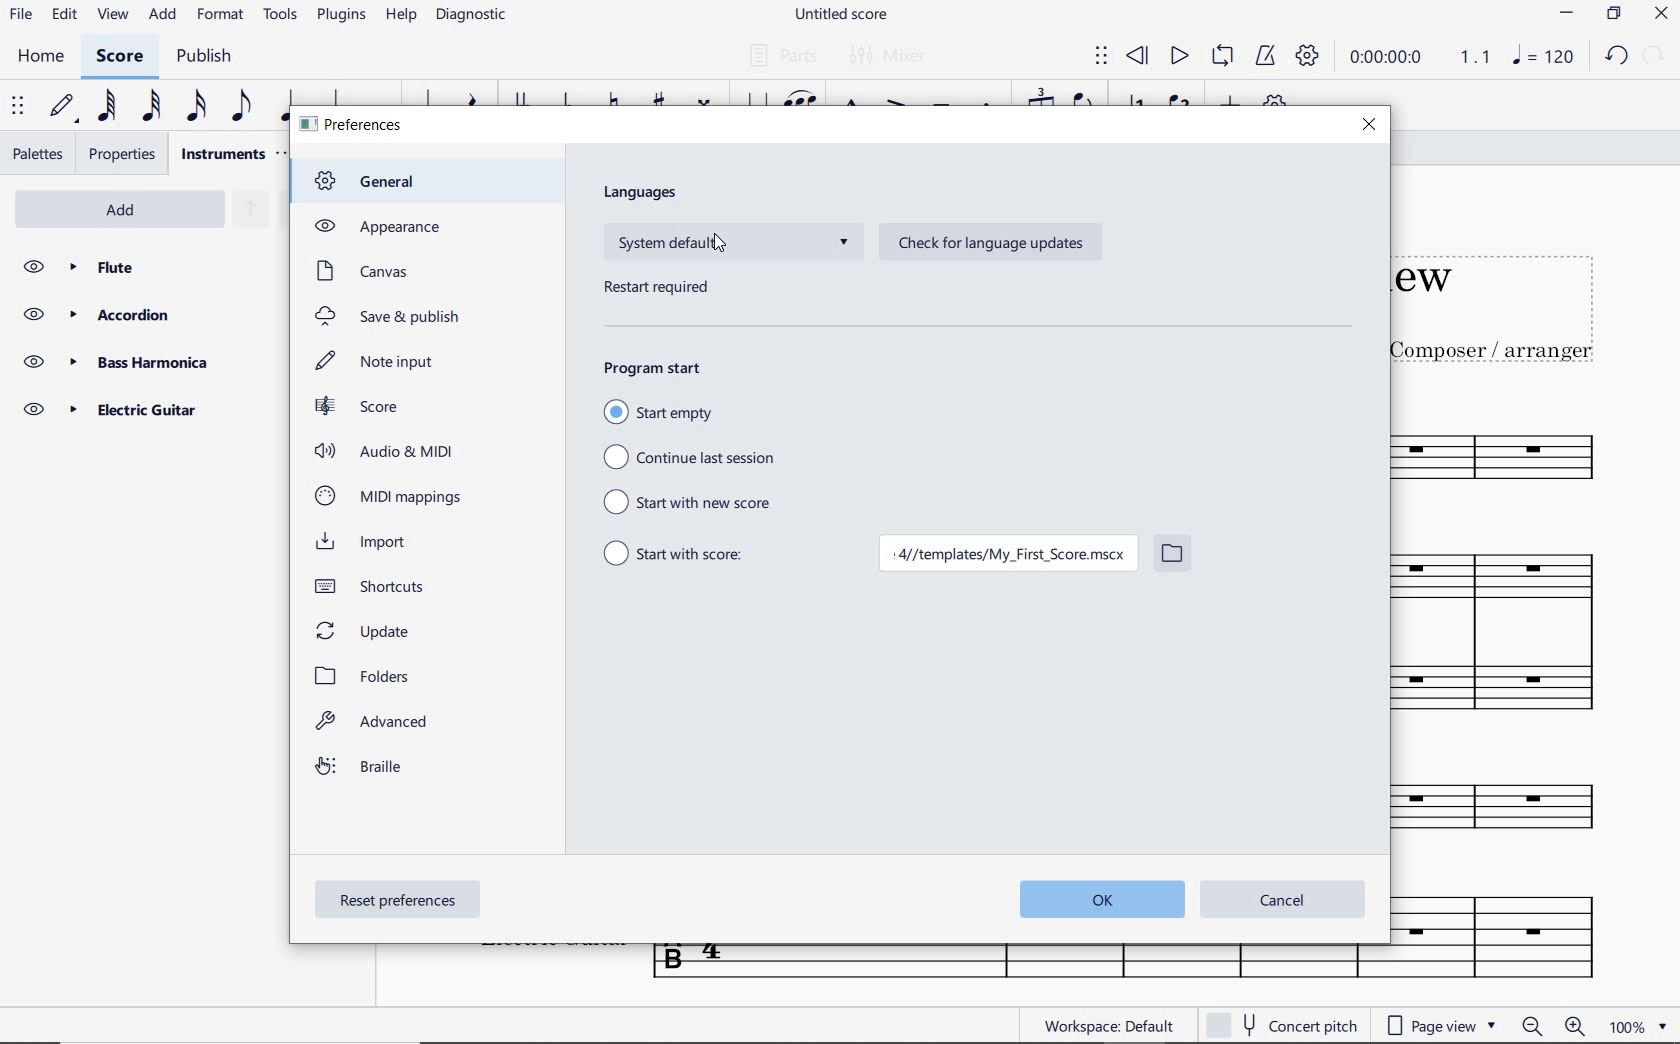 This screenshot has height=1044, width=1680. I want to click on Instrument: Accordion, so click(1520, 642).